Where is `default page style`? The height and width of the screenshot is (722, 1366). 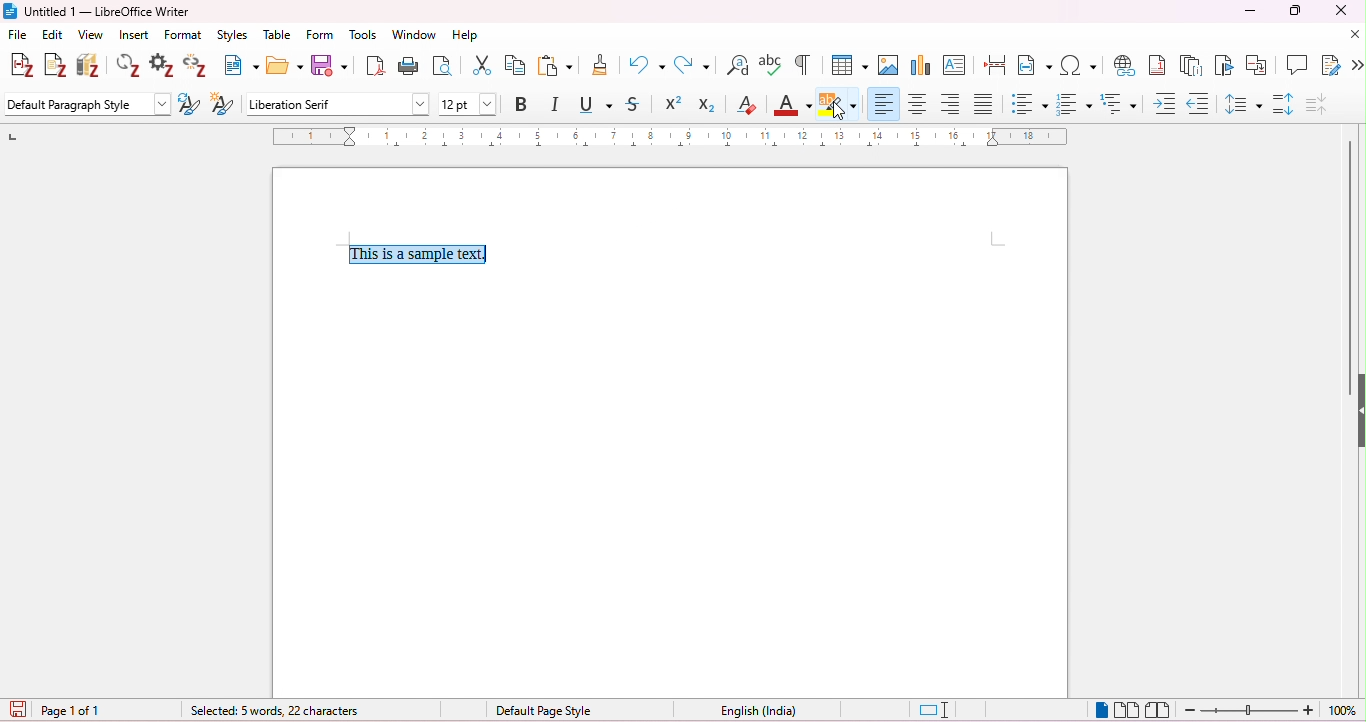
default page style is located at coordinates (543, 711).